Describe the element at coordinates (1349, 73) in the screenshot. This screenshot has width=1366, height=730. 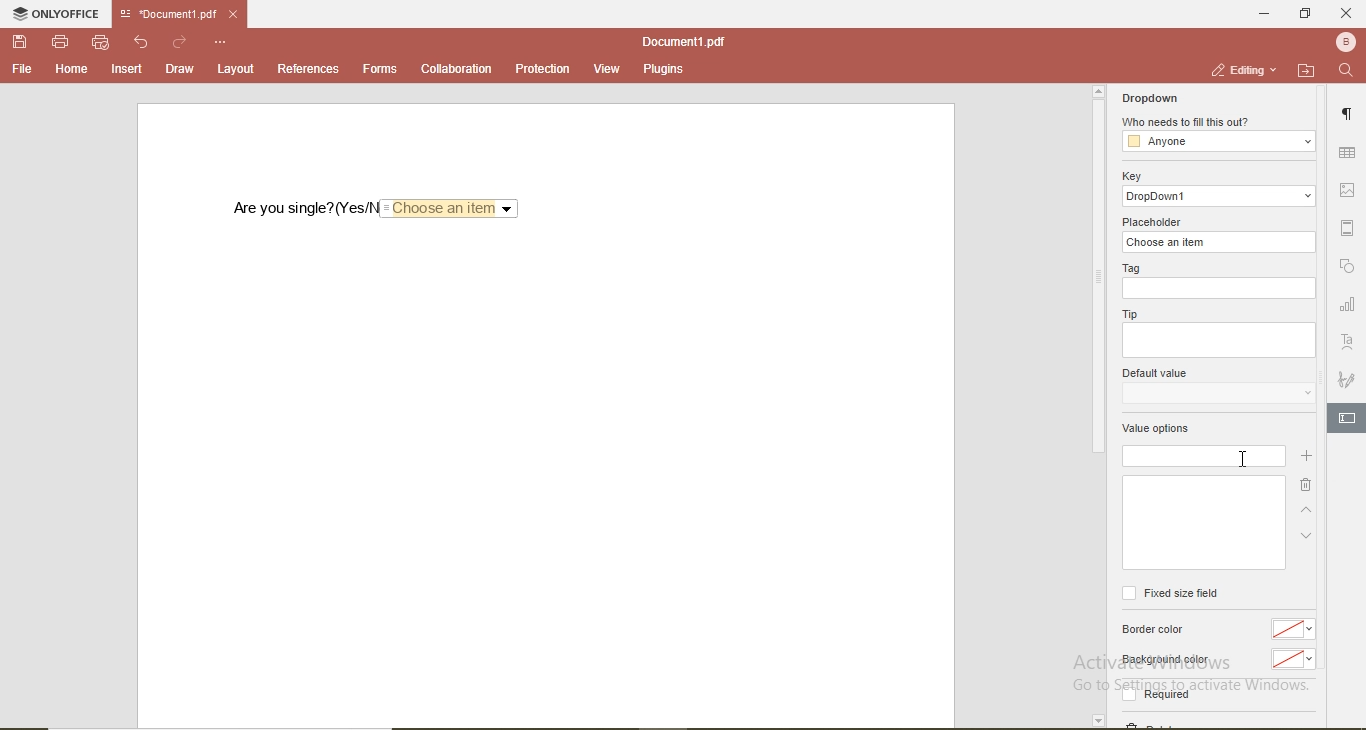
I see `search` at that location.